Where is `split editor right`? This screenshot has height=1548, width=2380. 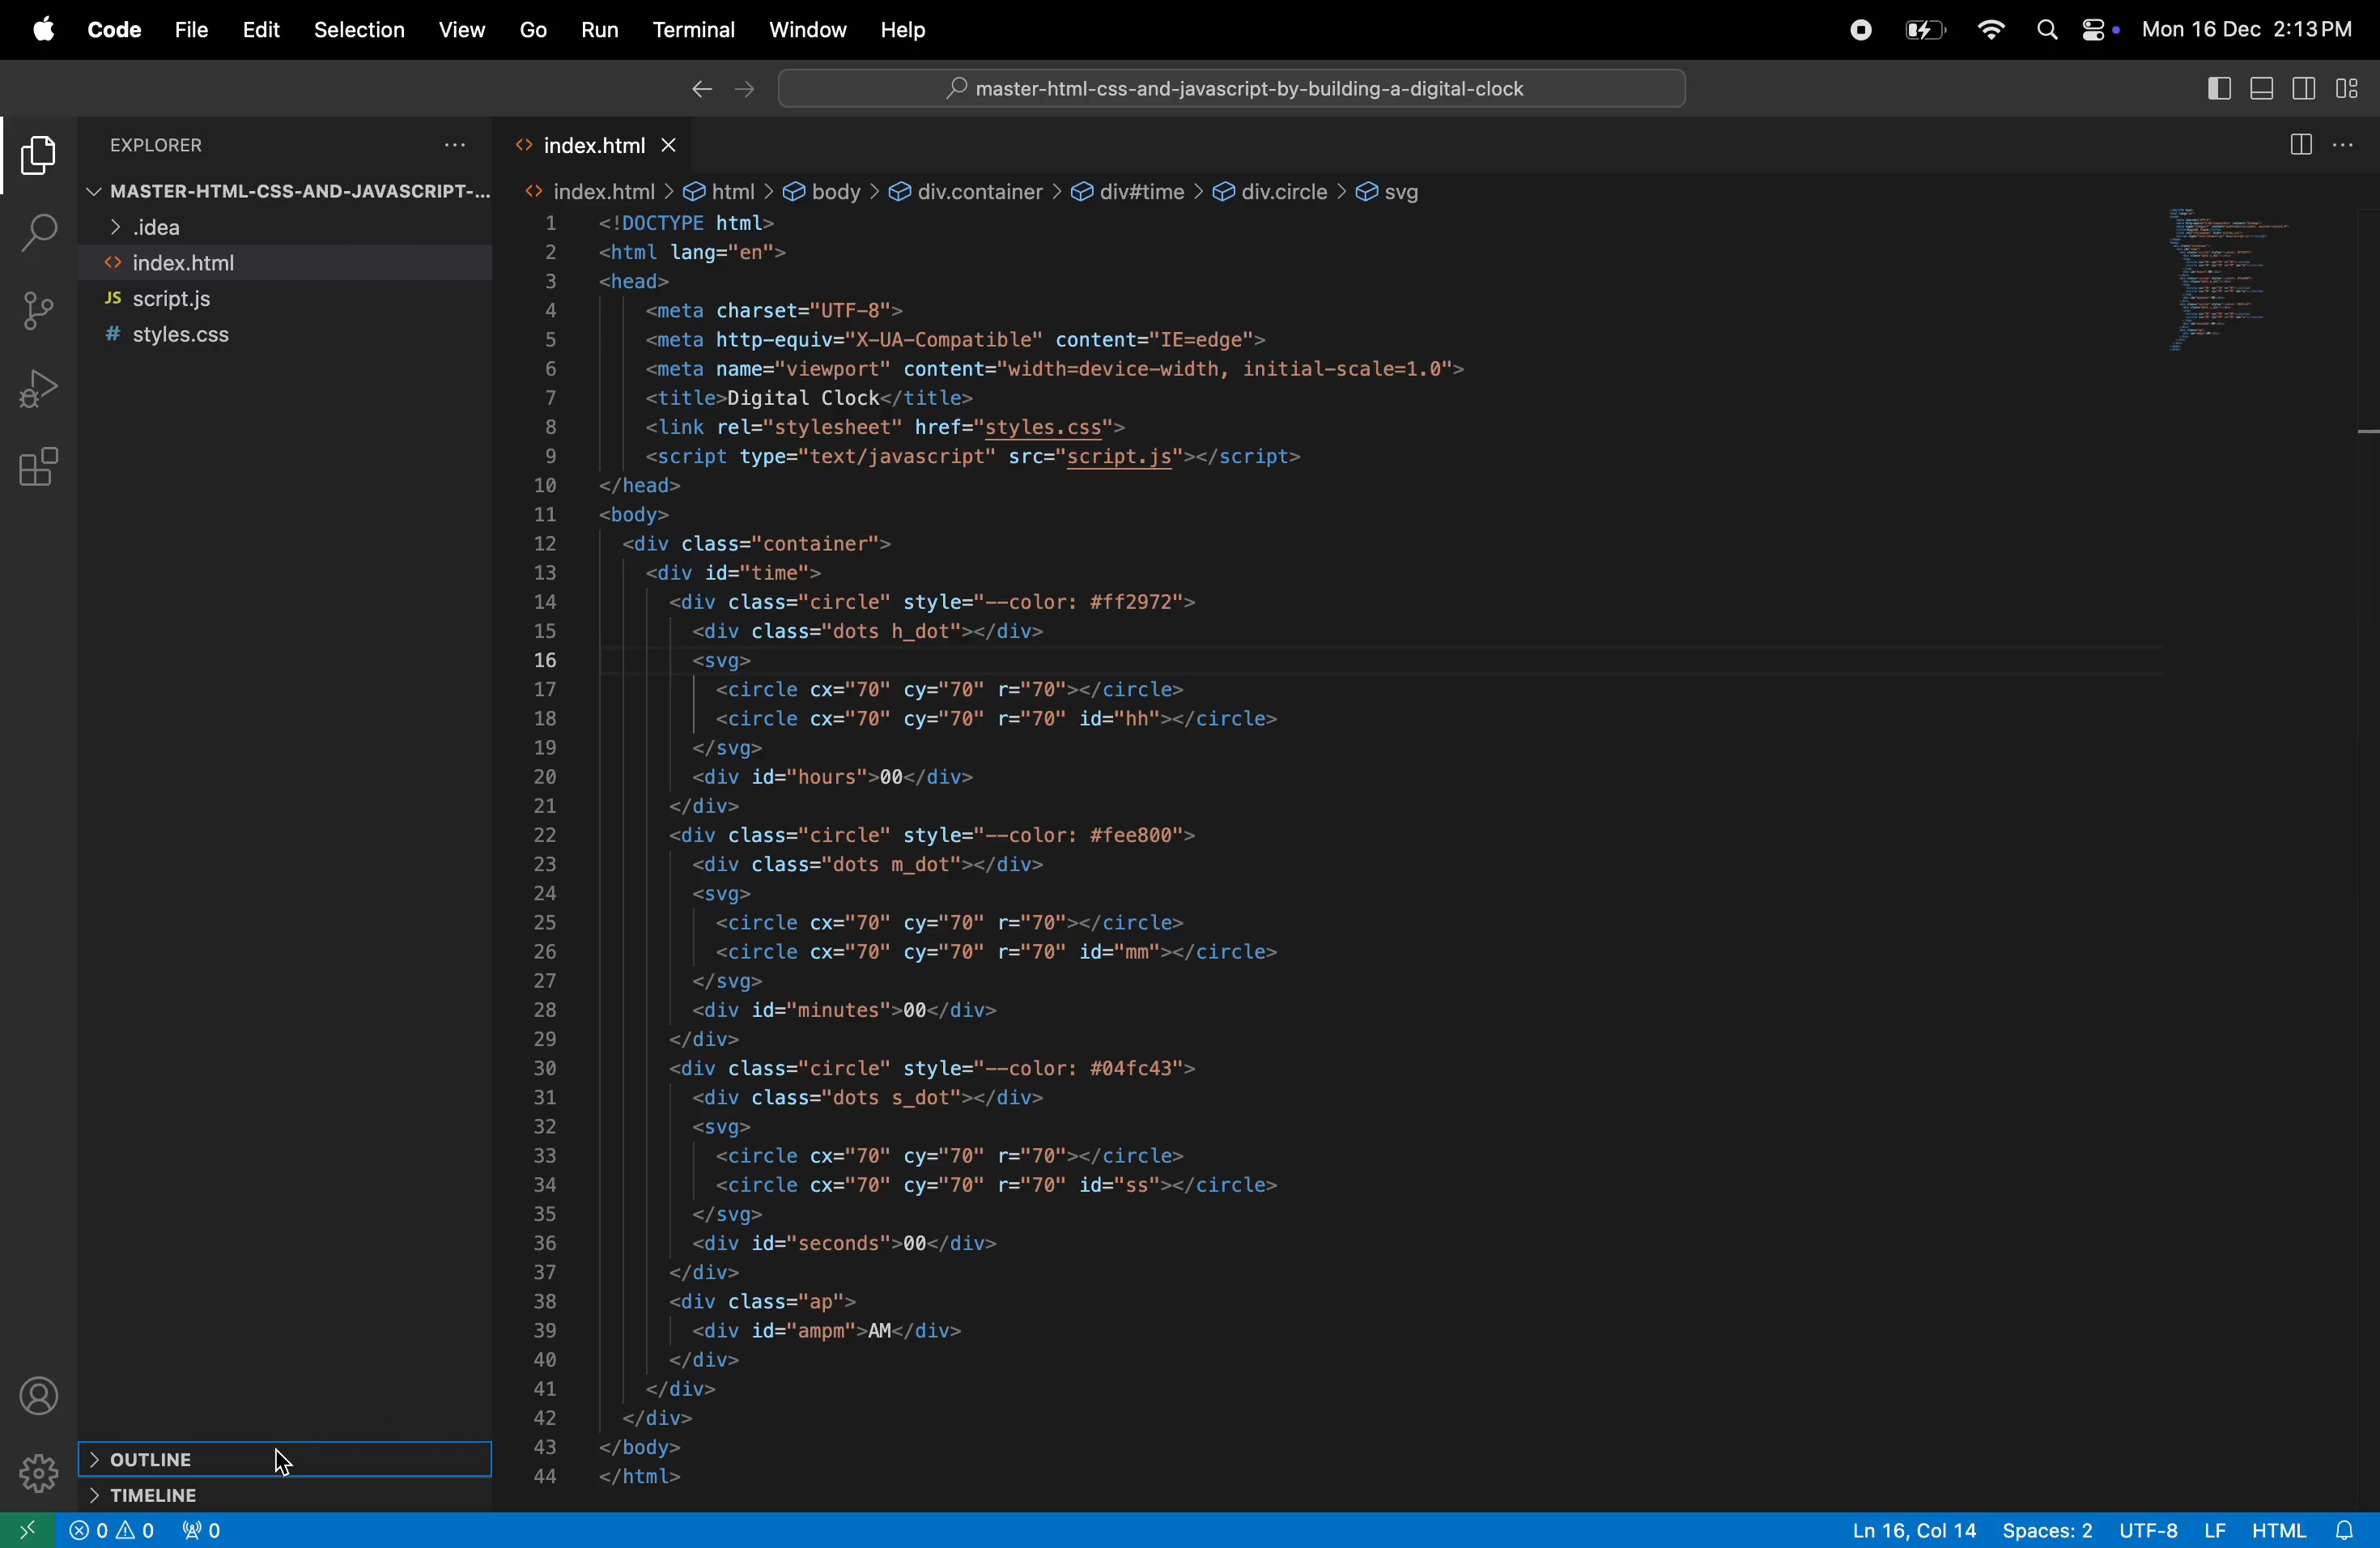
split editor right is located at coordinates (2303, 144).